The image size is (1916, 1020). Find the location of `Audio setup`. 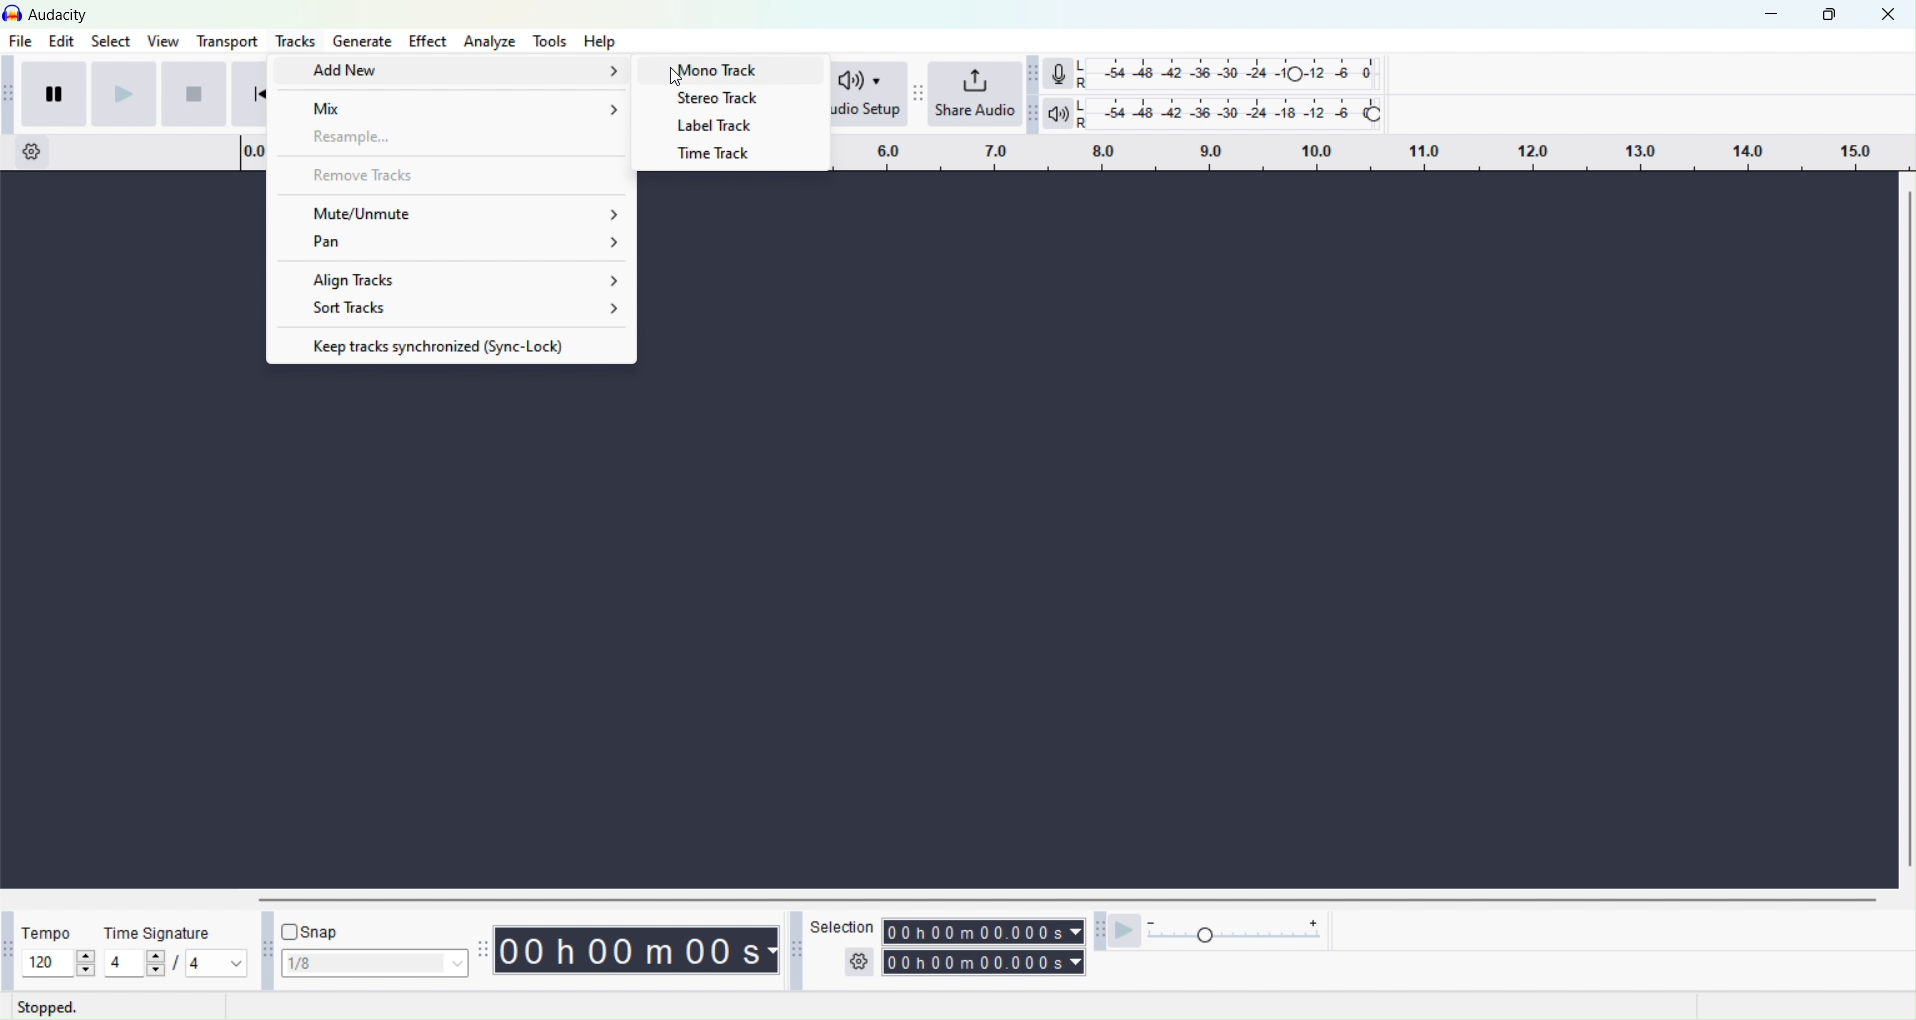

Audio setup is located at coordinates (861, 95).